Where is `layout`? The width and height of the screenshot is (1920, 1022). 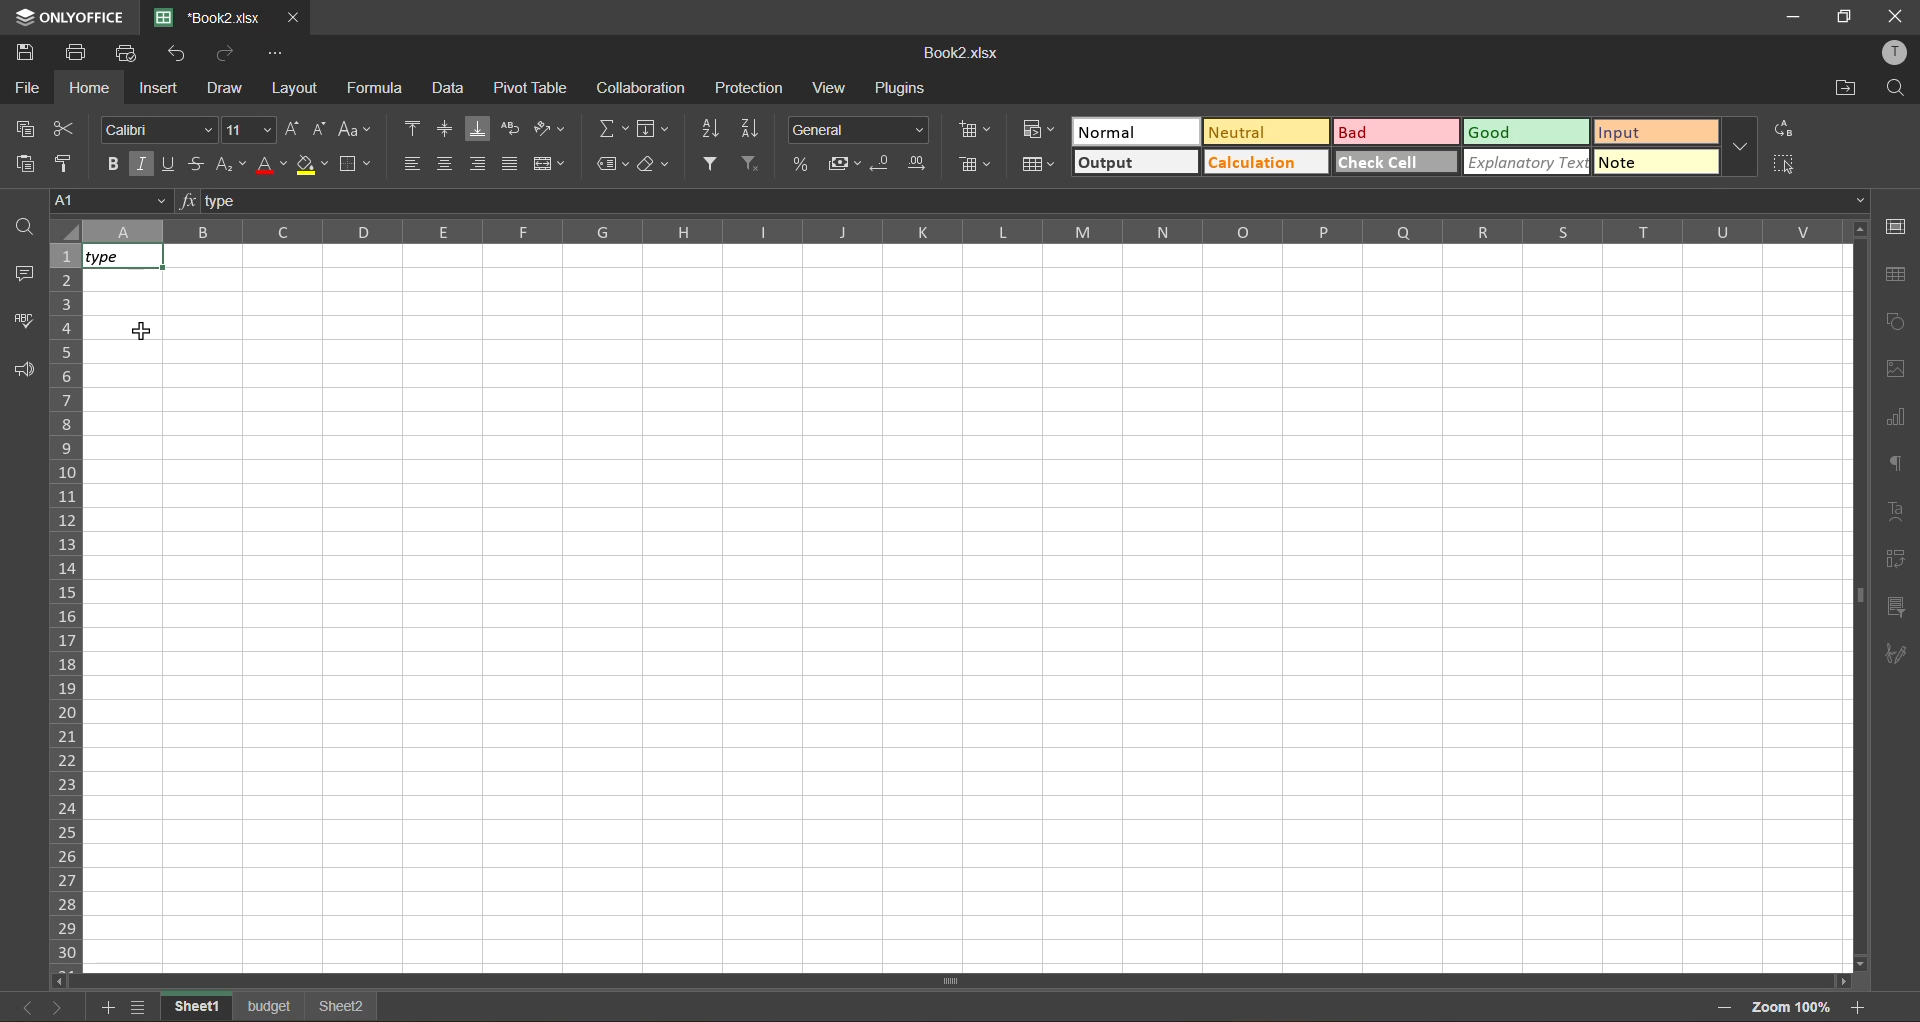 layout is located at coordinates (297, 91).